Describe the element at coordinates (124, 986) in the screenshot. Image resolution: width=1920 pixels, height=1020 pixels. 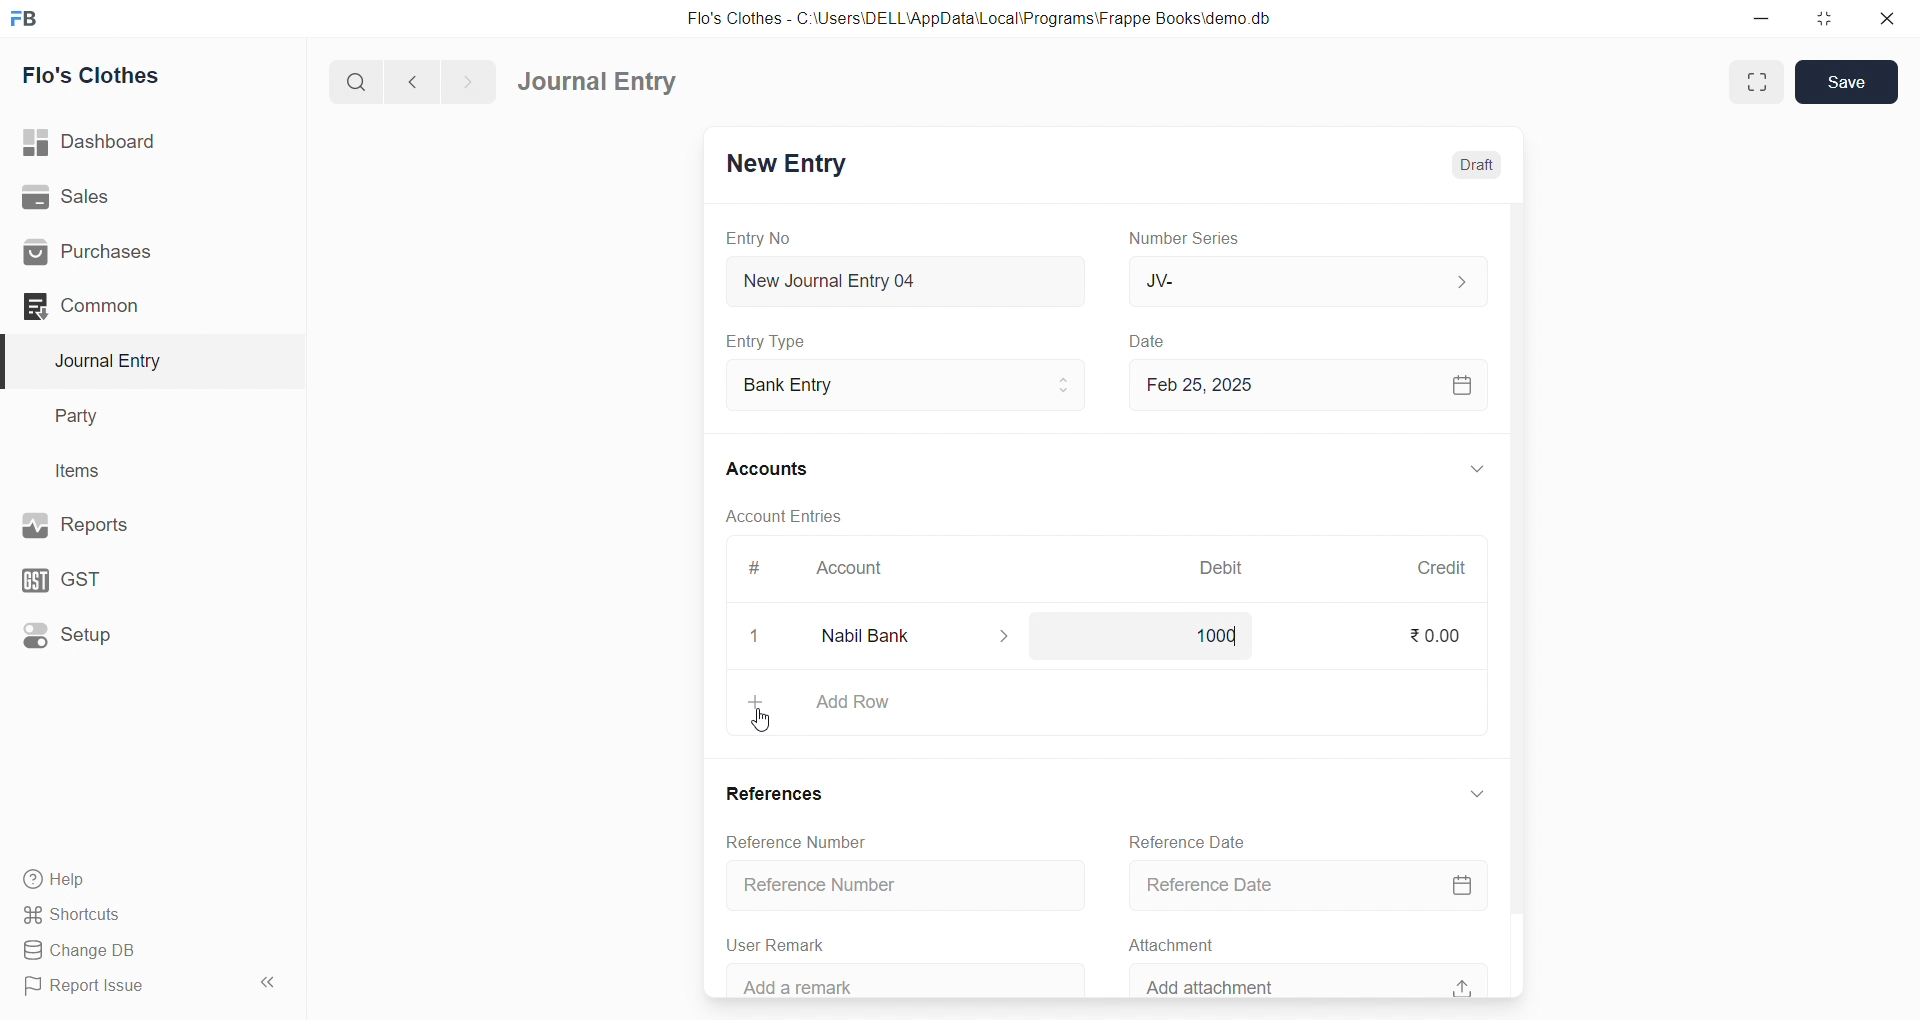
I see `Report Issue` at that location.